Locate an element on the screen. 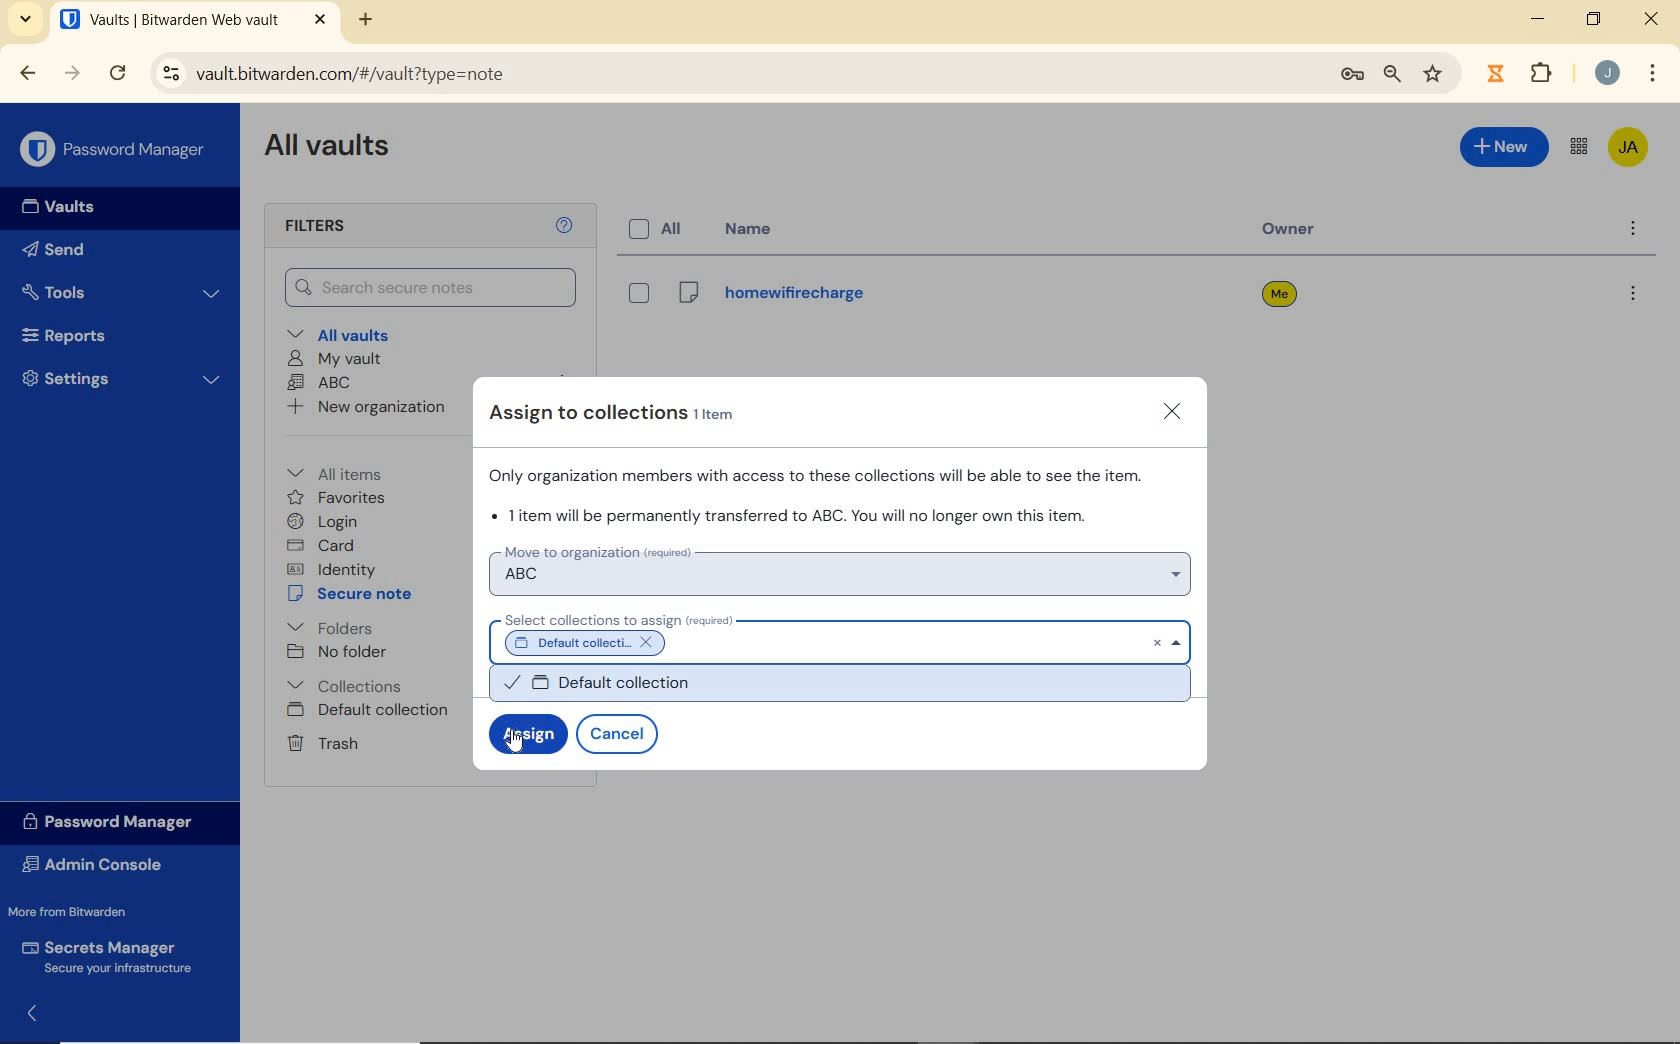 This screenshot has height=1044, width=1680. Tools is located at coordinates (123, 291).